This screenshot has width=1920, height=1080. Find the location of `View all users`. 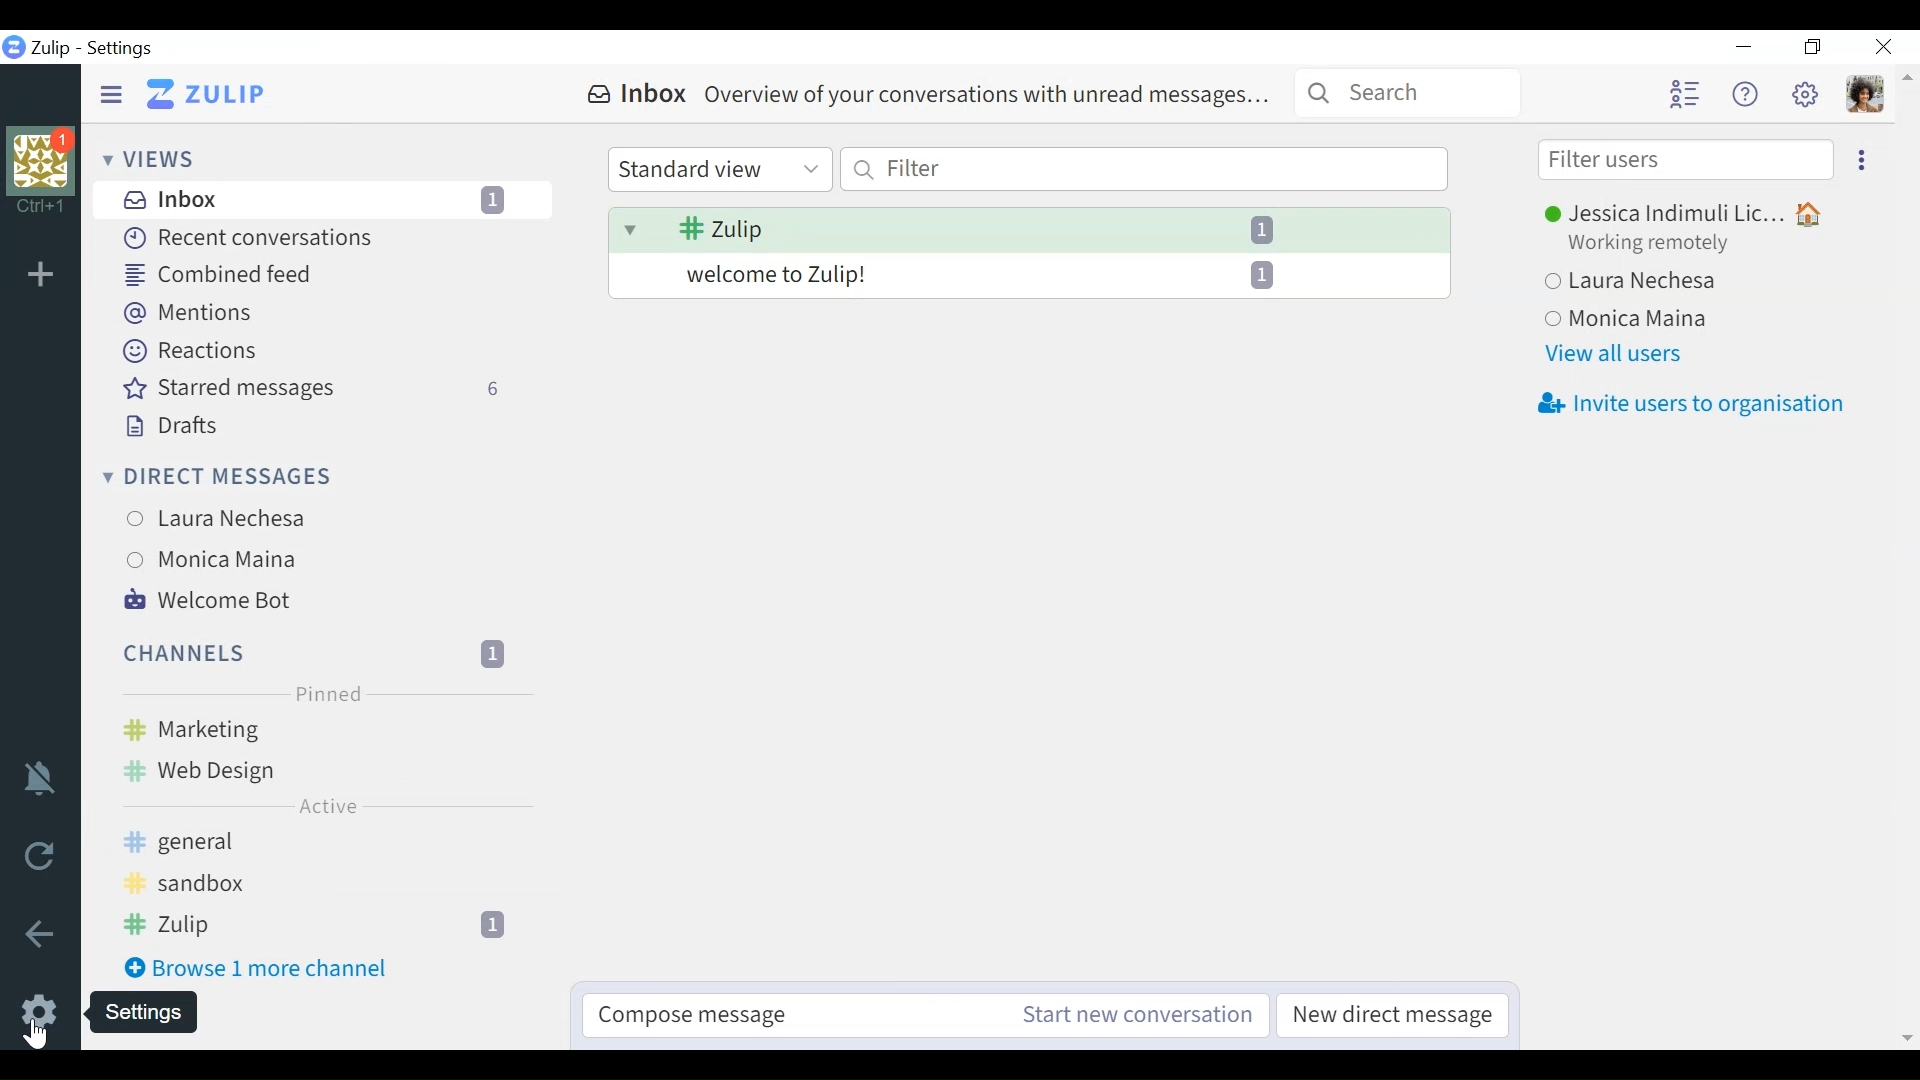

View all users is located at coordinates (1613, 356).